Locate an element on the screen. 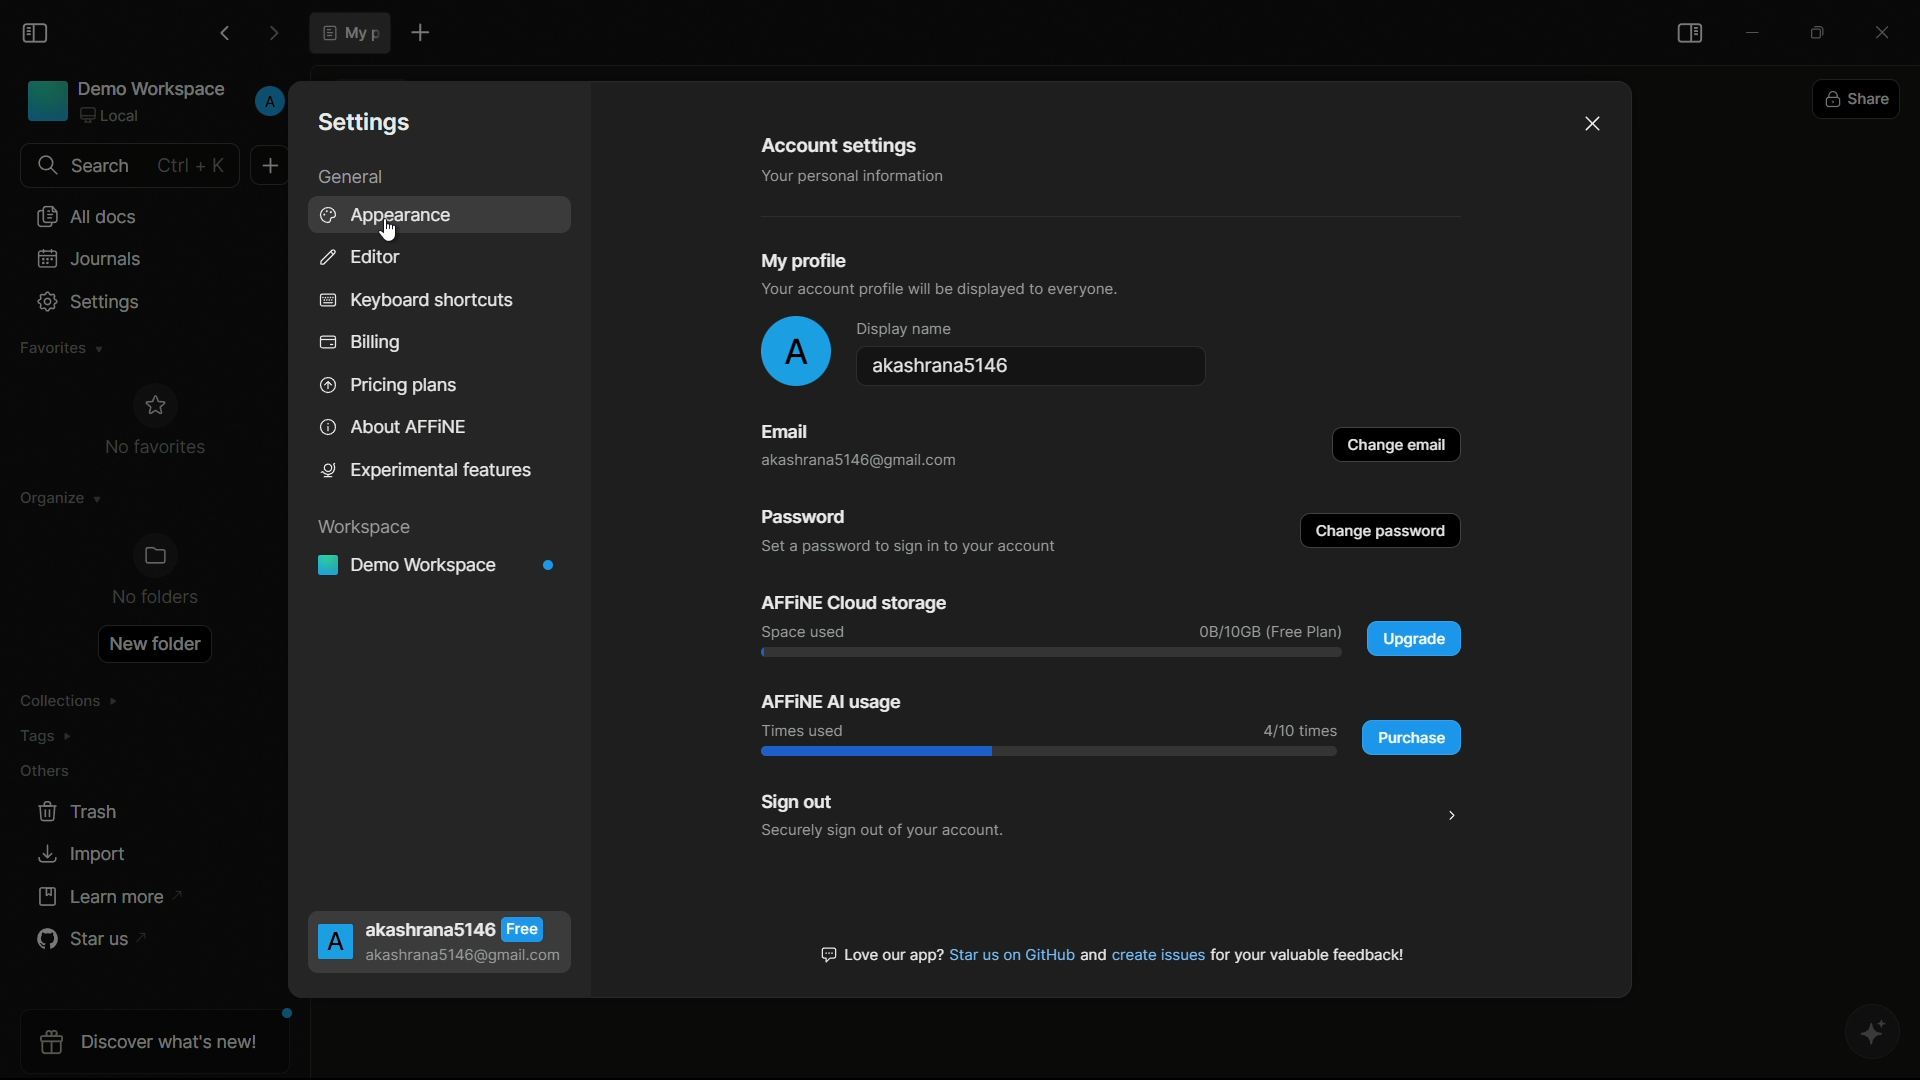 This screenshot has height=1080, width=1920. new folder is located at coordinates (155, 644).